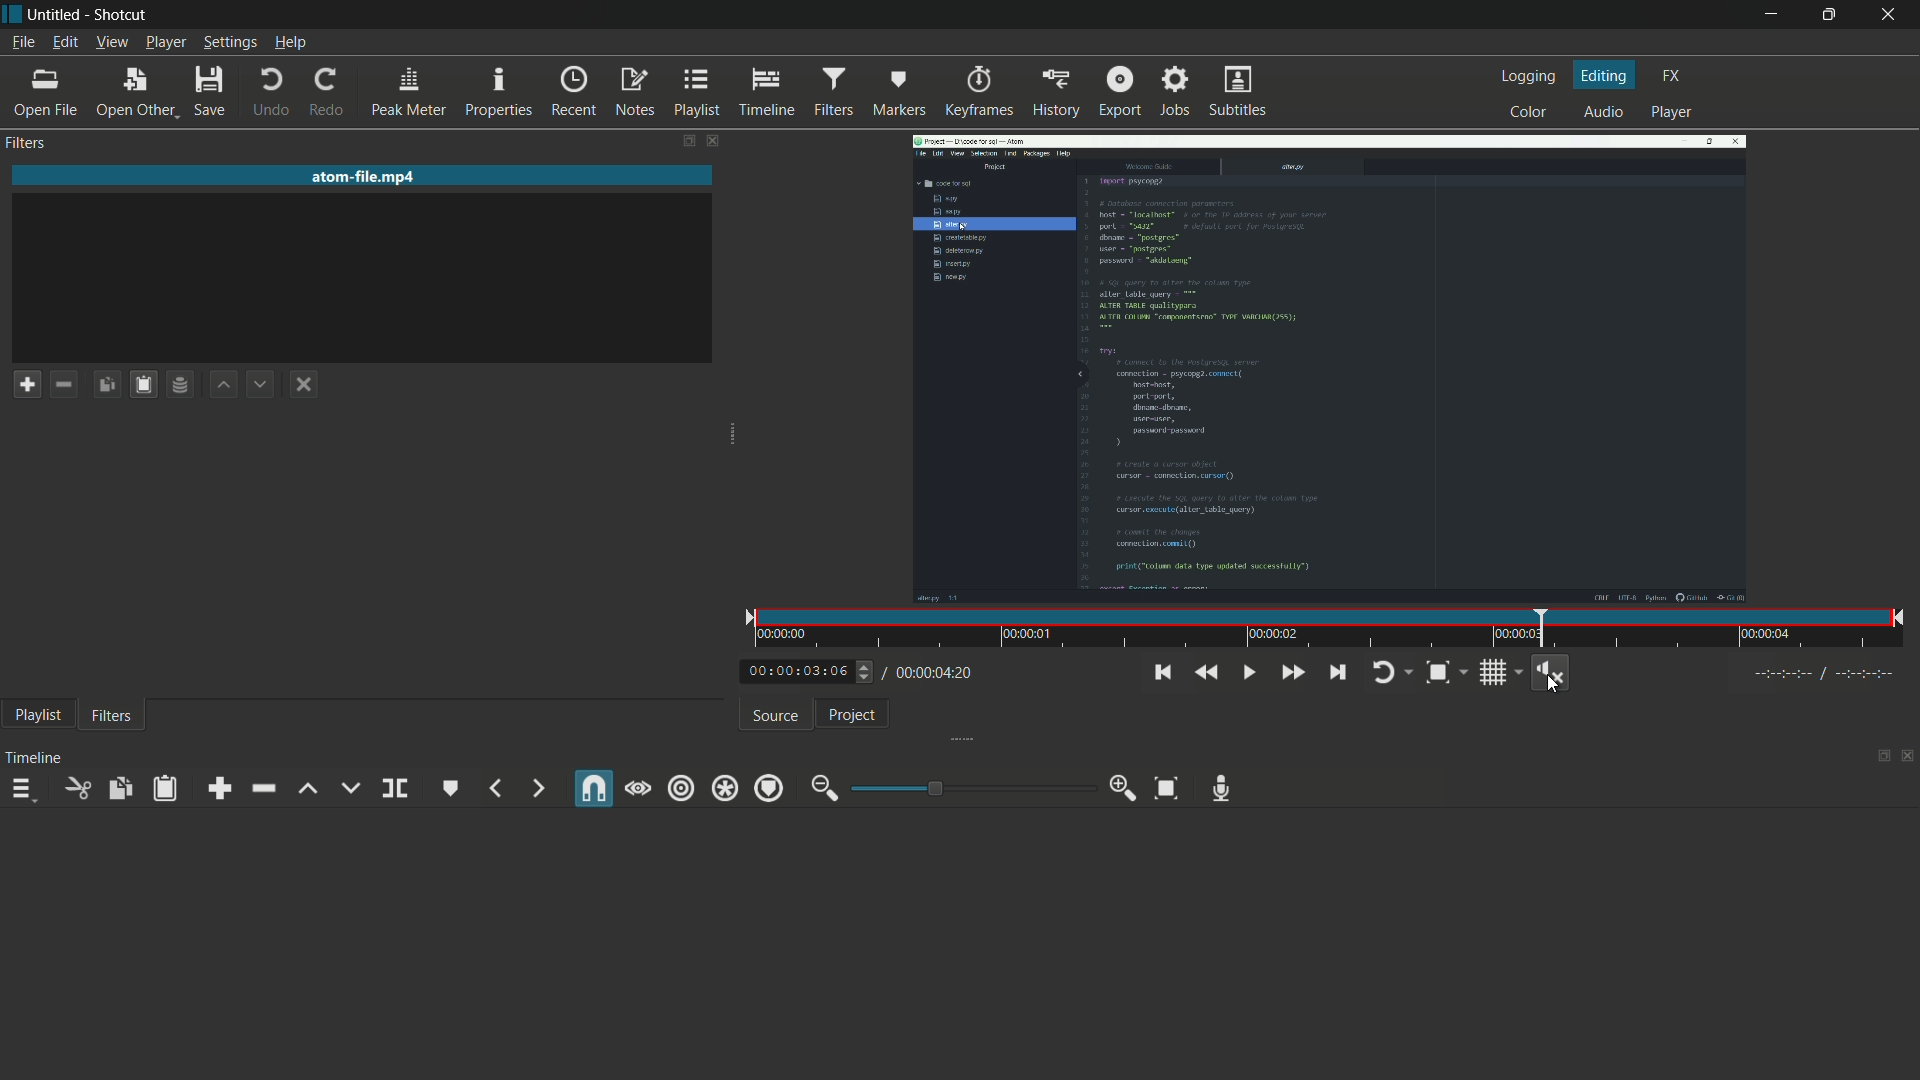  Describe the element at coordinates (1909, 754) in the screenshot. I see `close timeline` at that location.